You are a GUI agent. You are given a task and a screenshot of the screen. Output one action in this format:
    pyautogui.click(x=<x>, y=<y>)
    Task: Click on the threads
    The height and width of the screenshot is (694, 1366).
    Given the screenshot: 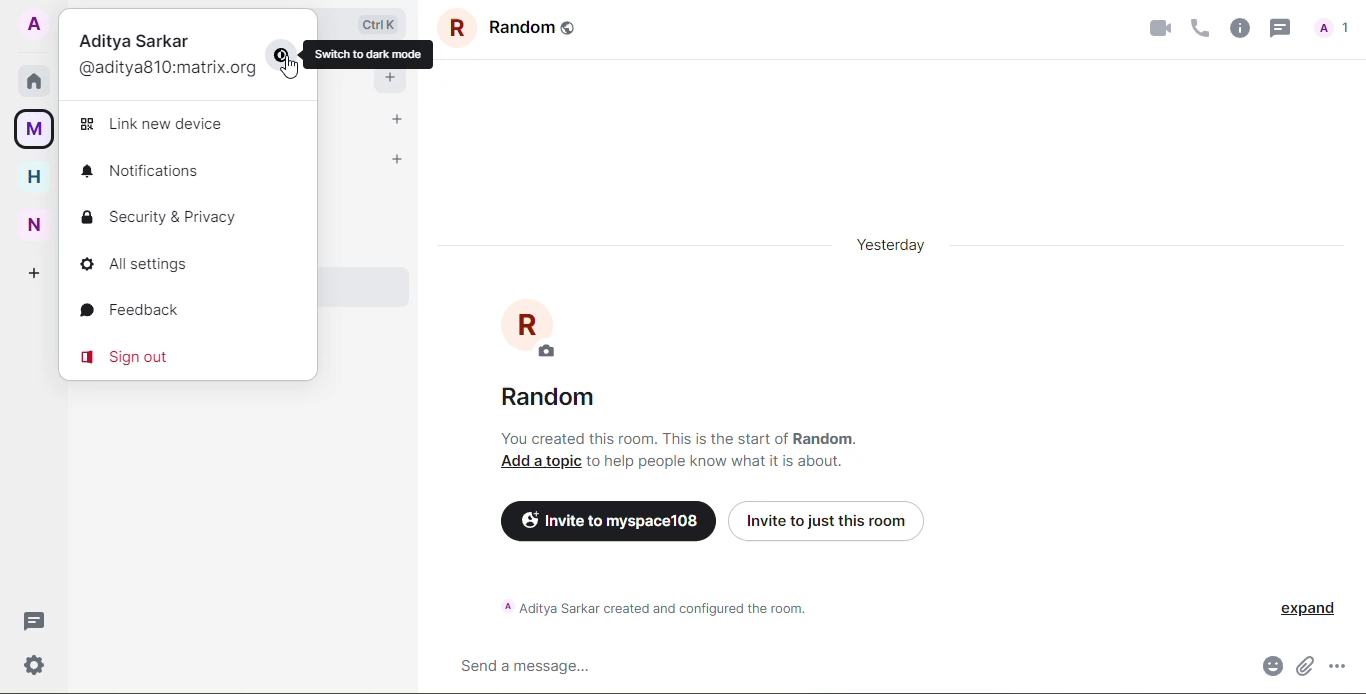 What is the action you would take?
    pyautogui.click(x=35, y=620)
    